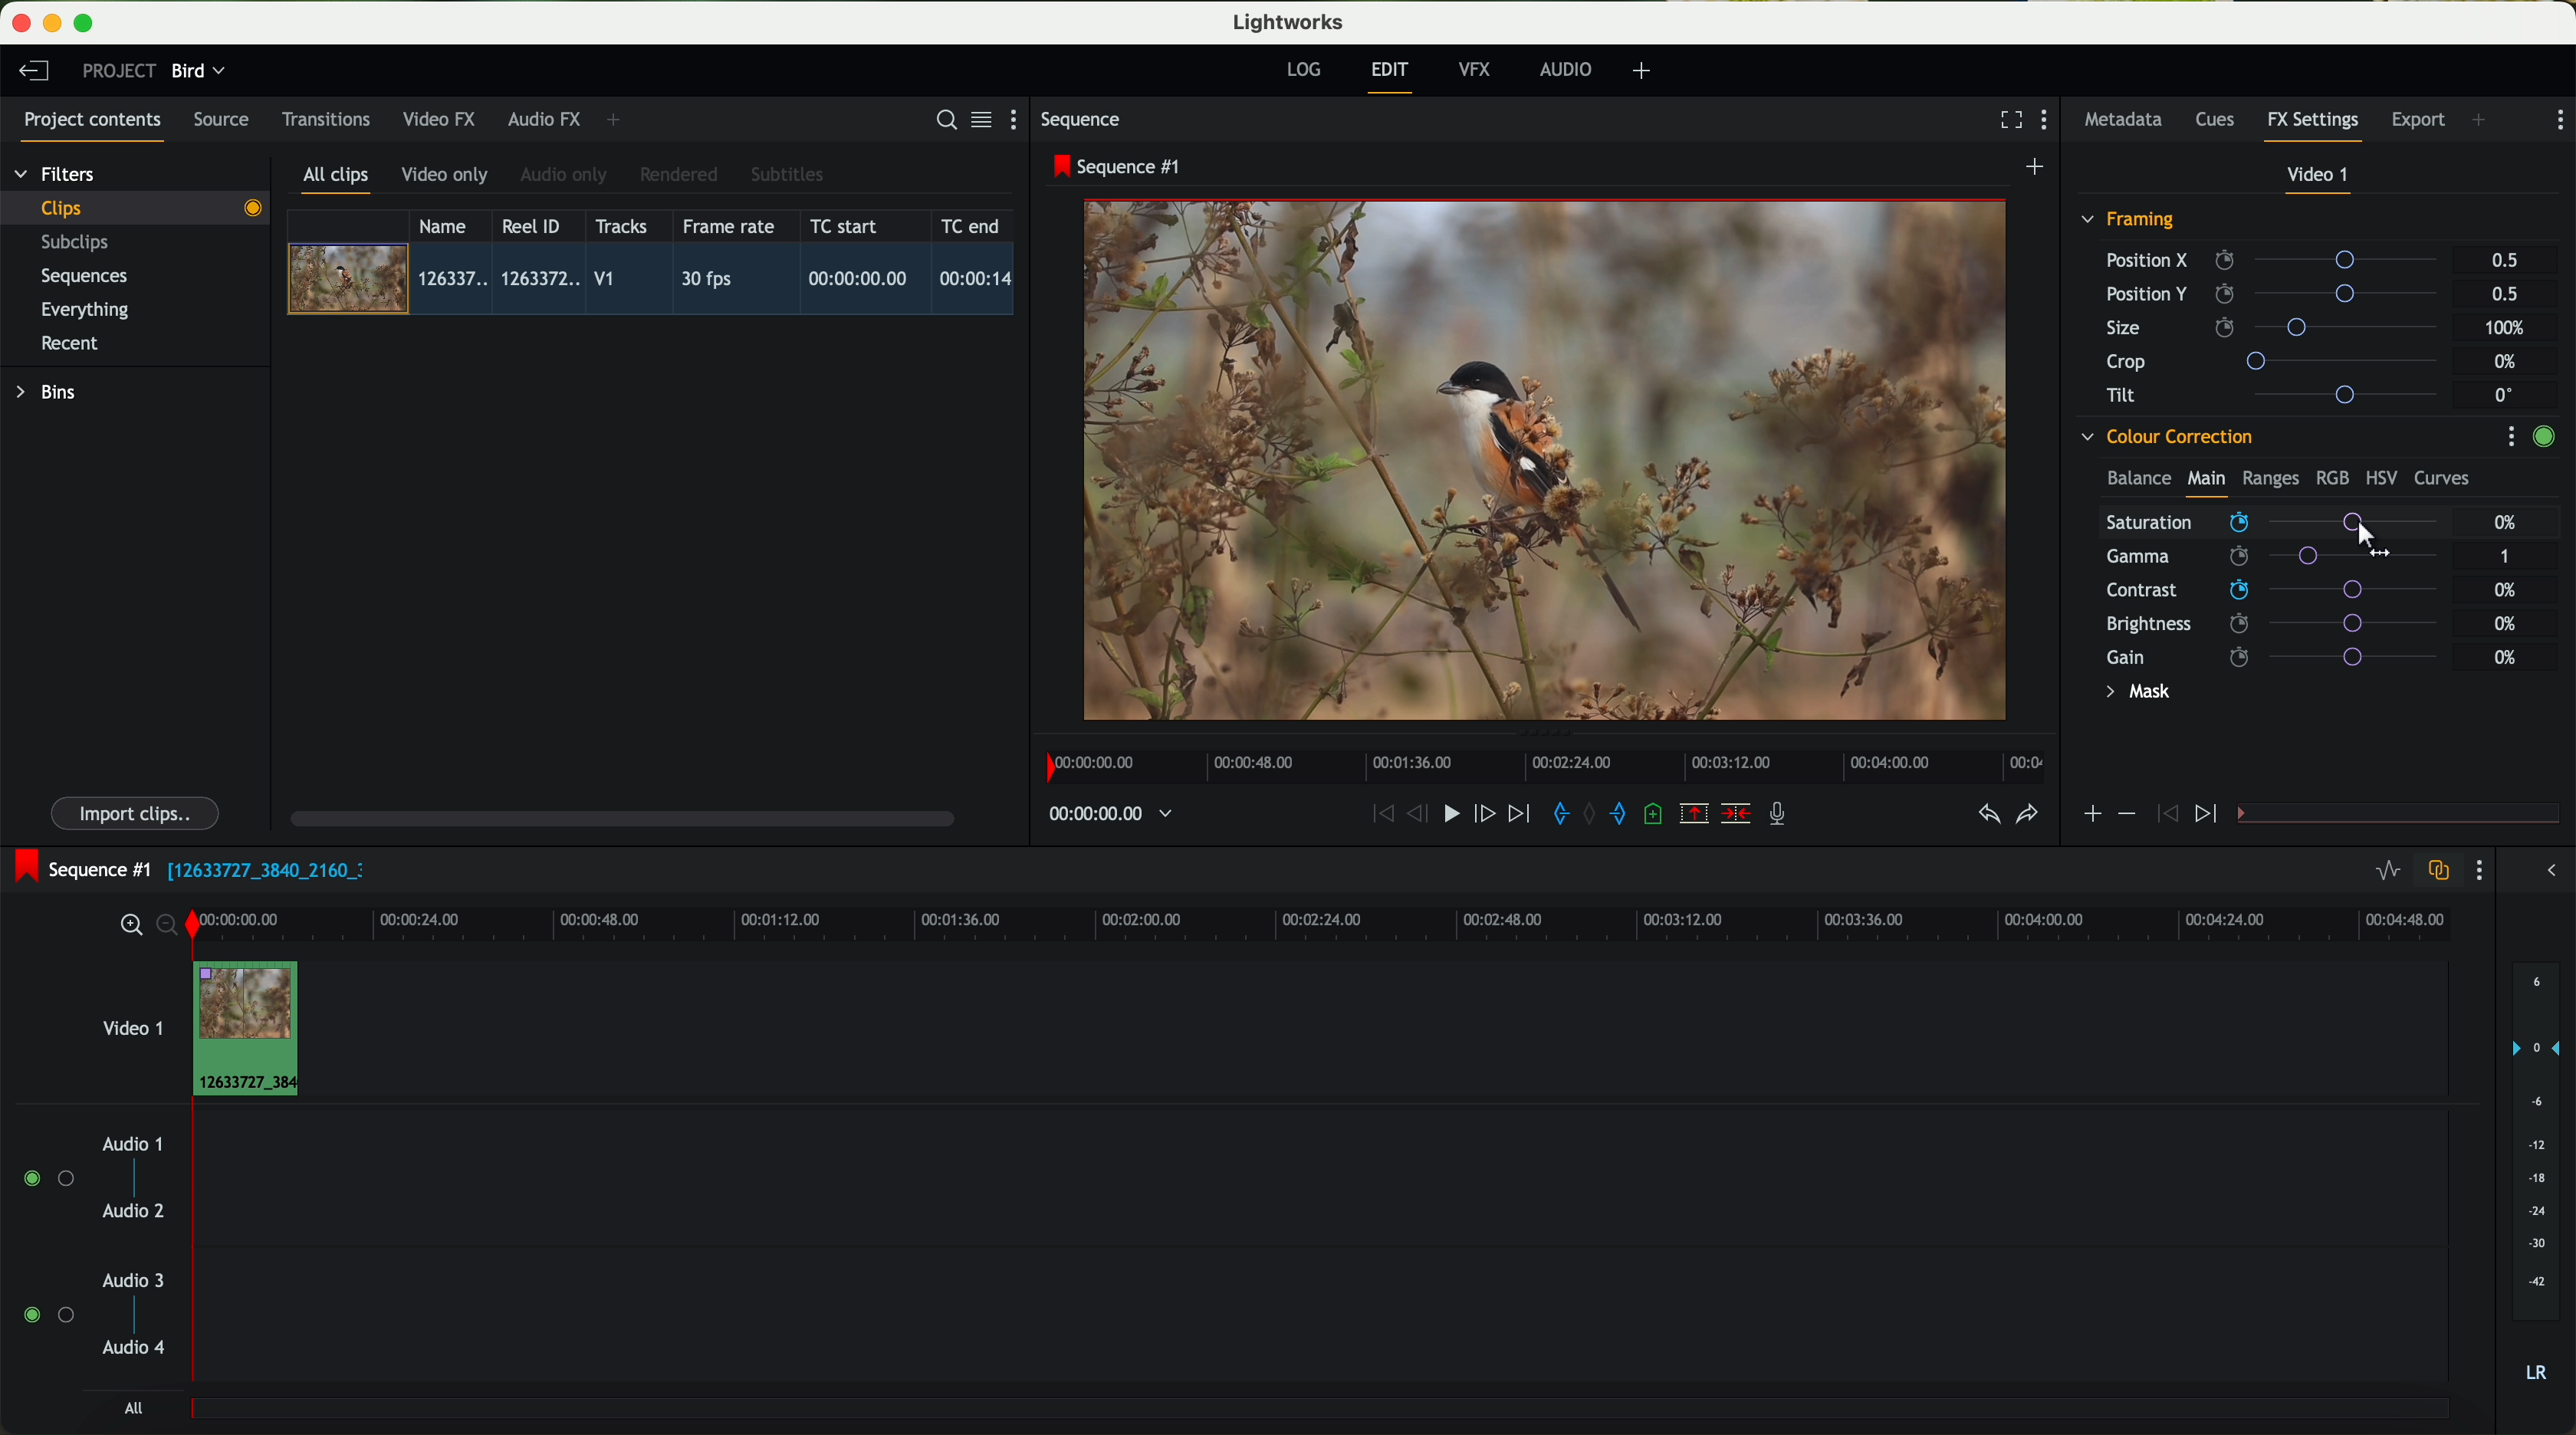  Describe the element at coordinates (21, 23) in the screenshot. I see `close program` at that location.